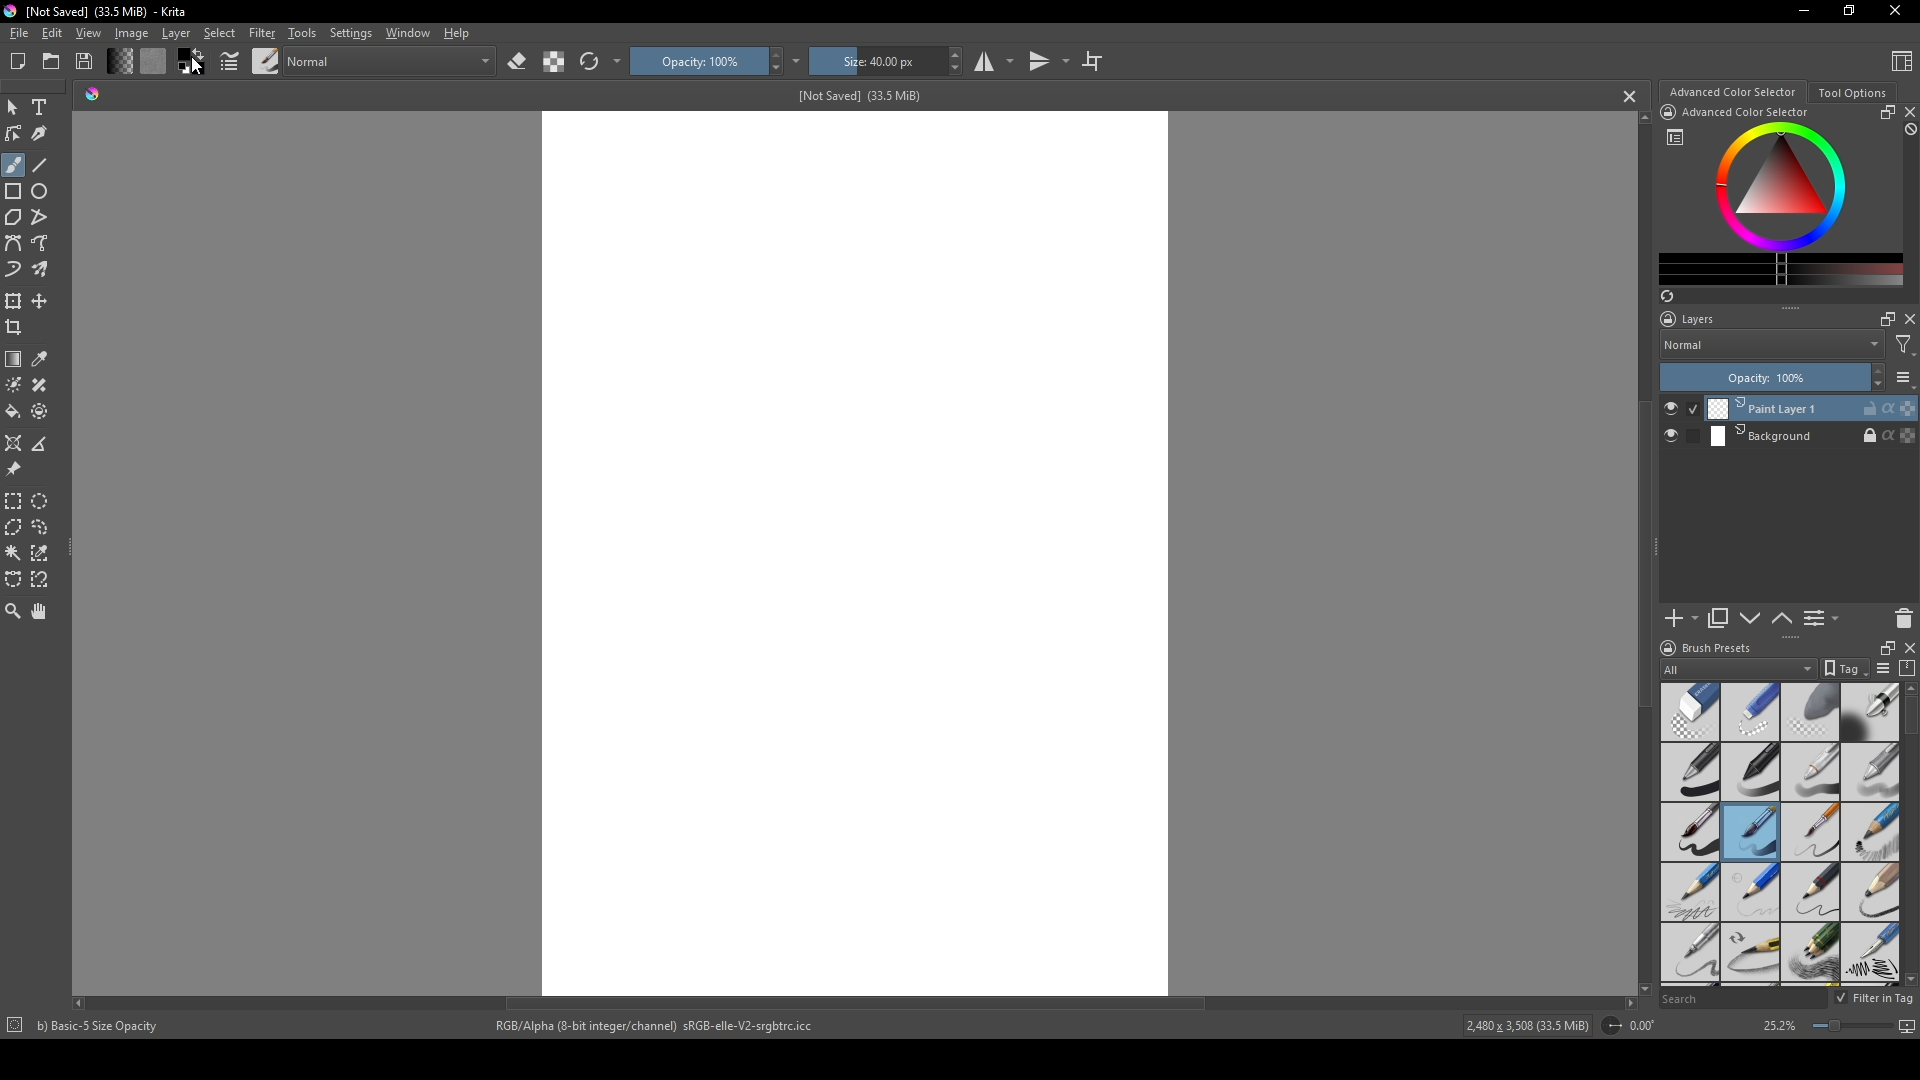 The height and width of the screenshot is (1080, 1920). What do you see at coordinates (1908, 112) in the screenshot?
I see `close` at bounding box center [1908, 112].